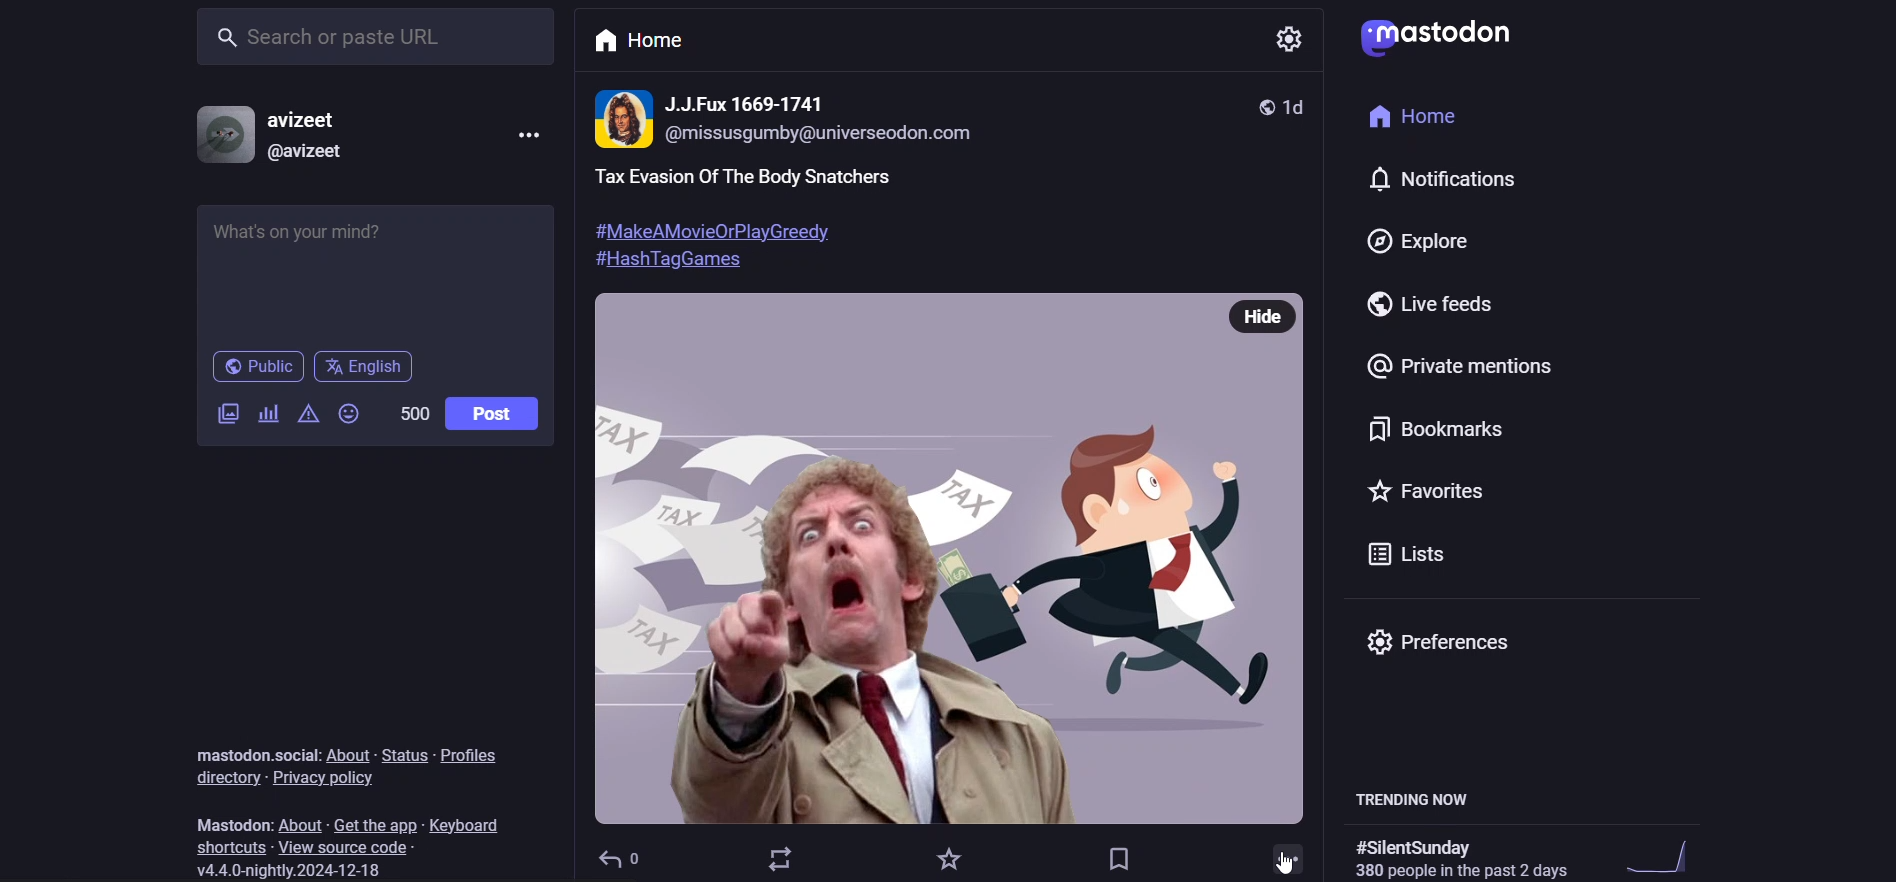  What do you see at coordinates (373, 823) in the screenshot?
I see `get the app` at bounding box center [373, 823].